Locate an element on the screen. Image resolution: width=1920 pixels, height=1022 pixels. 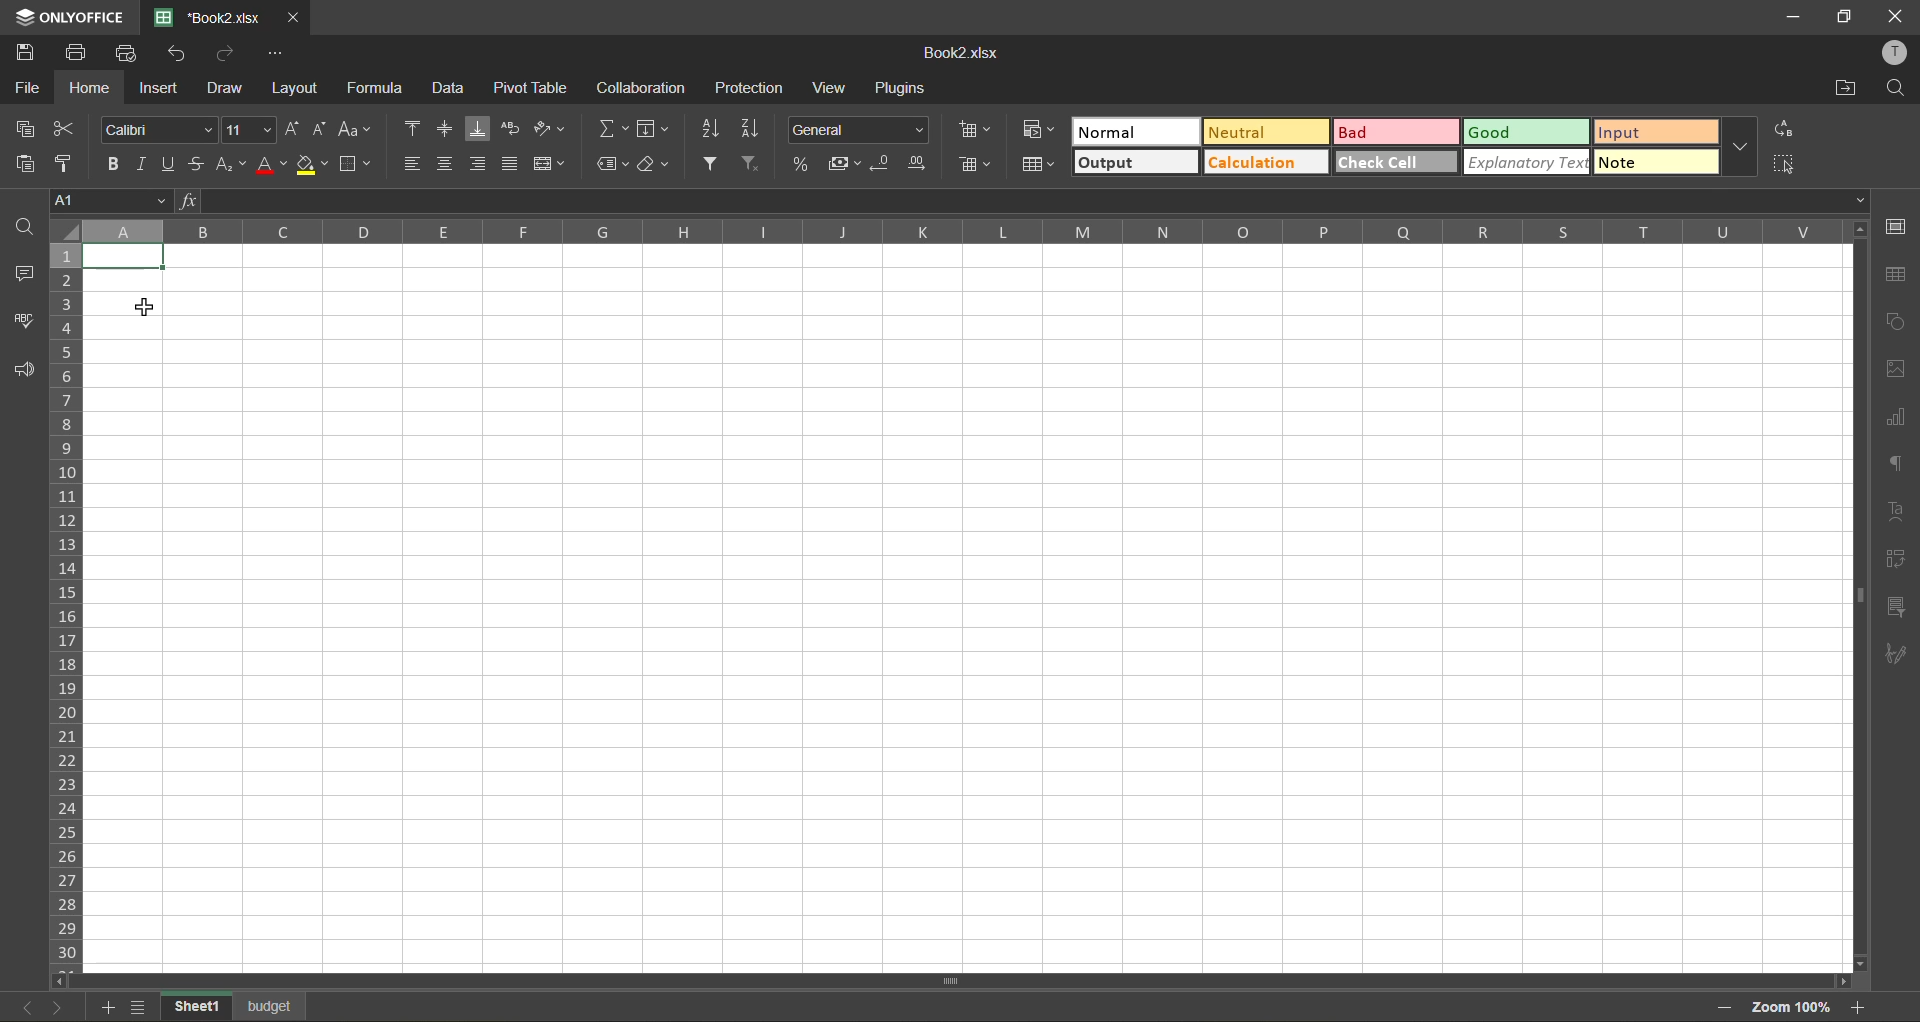
insert is located at coordinates (162, 88).